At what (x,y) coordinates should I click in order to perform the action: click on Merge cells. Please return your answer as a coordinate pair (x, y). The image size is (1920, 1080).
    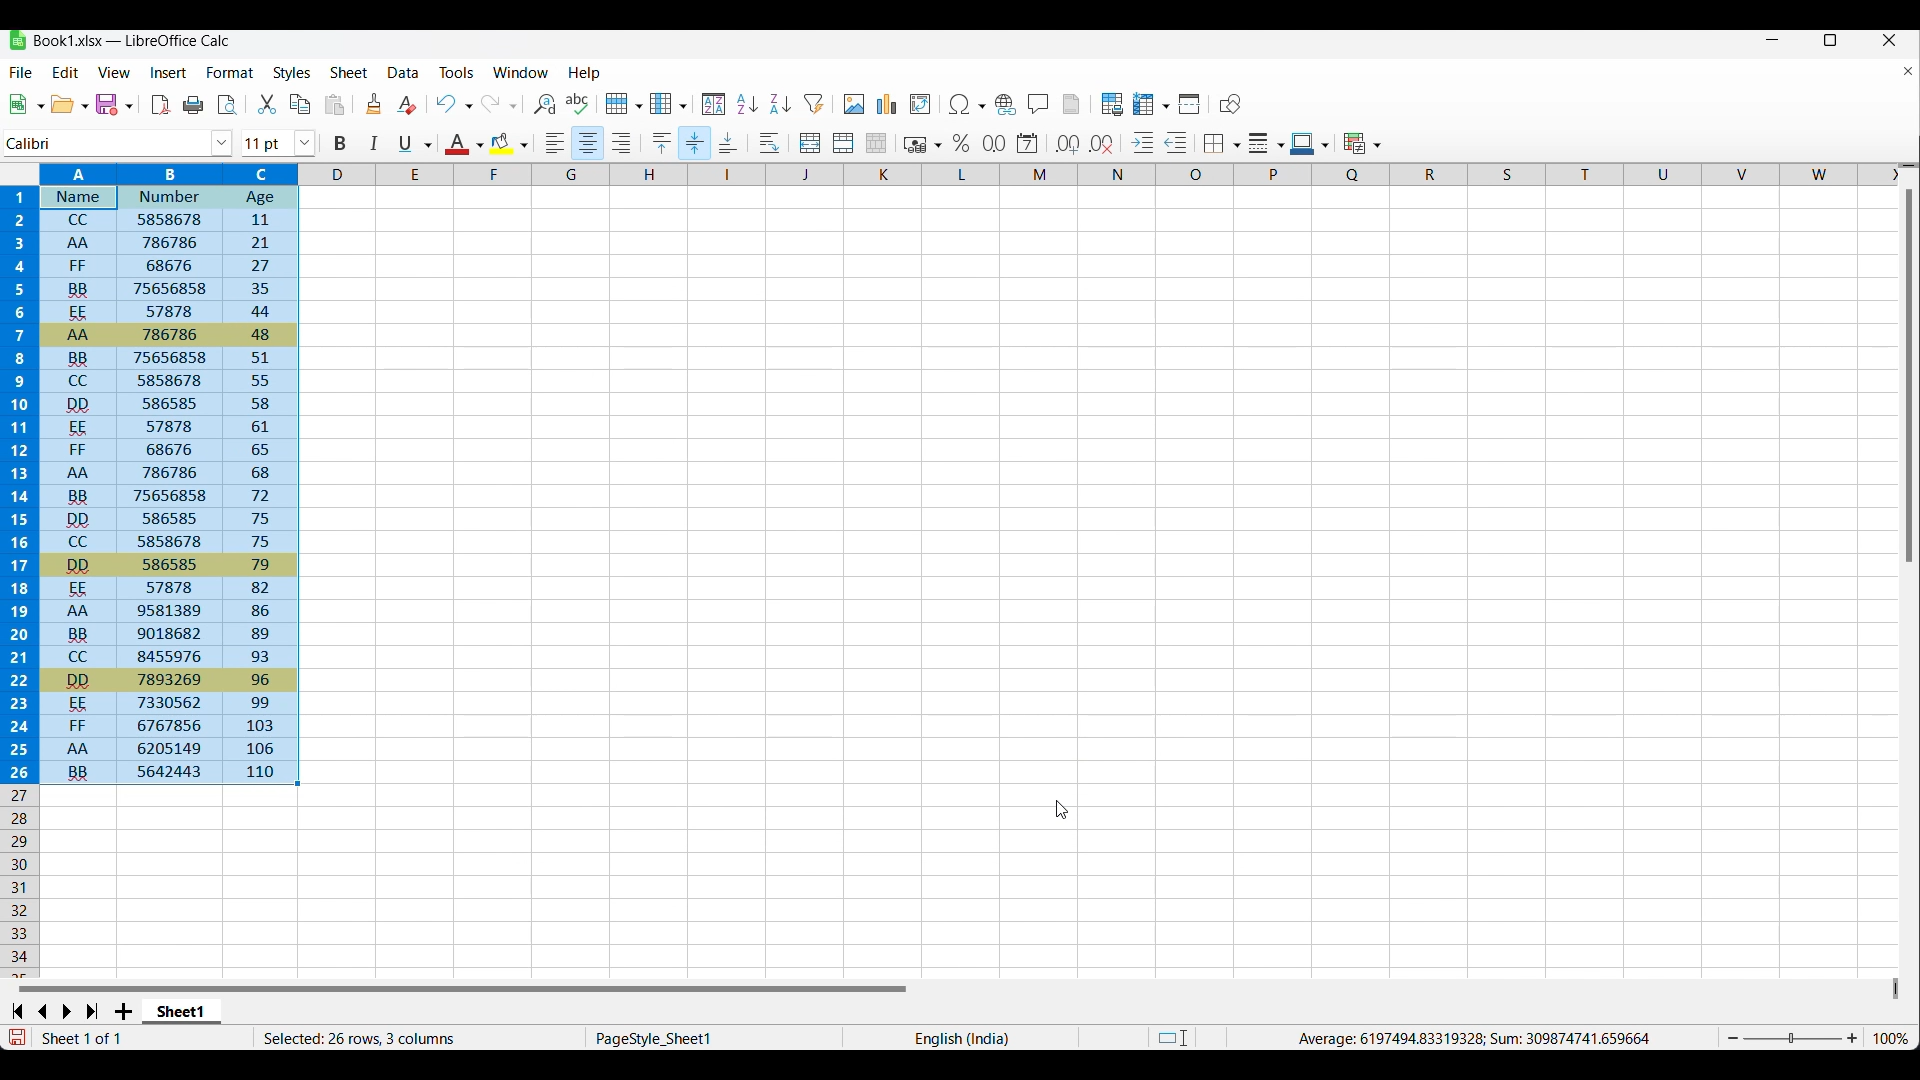
    Looking at the image, I should click on (844, 143).